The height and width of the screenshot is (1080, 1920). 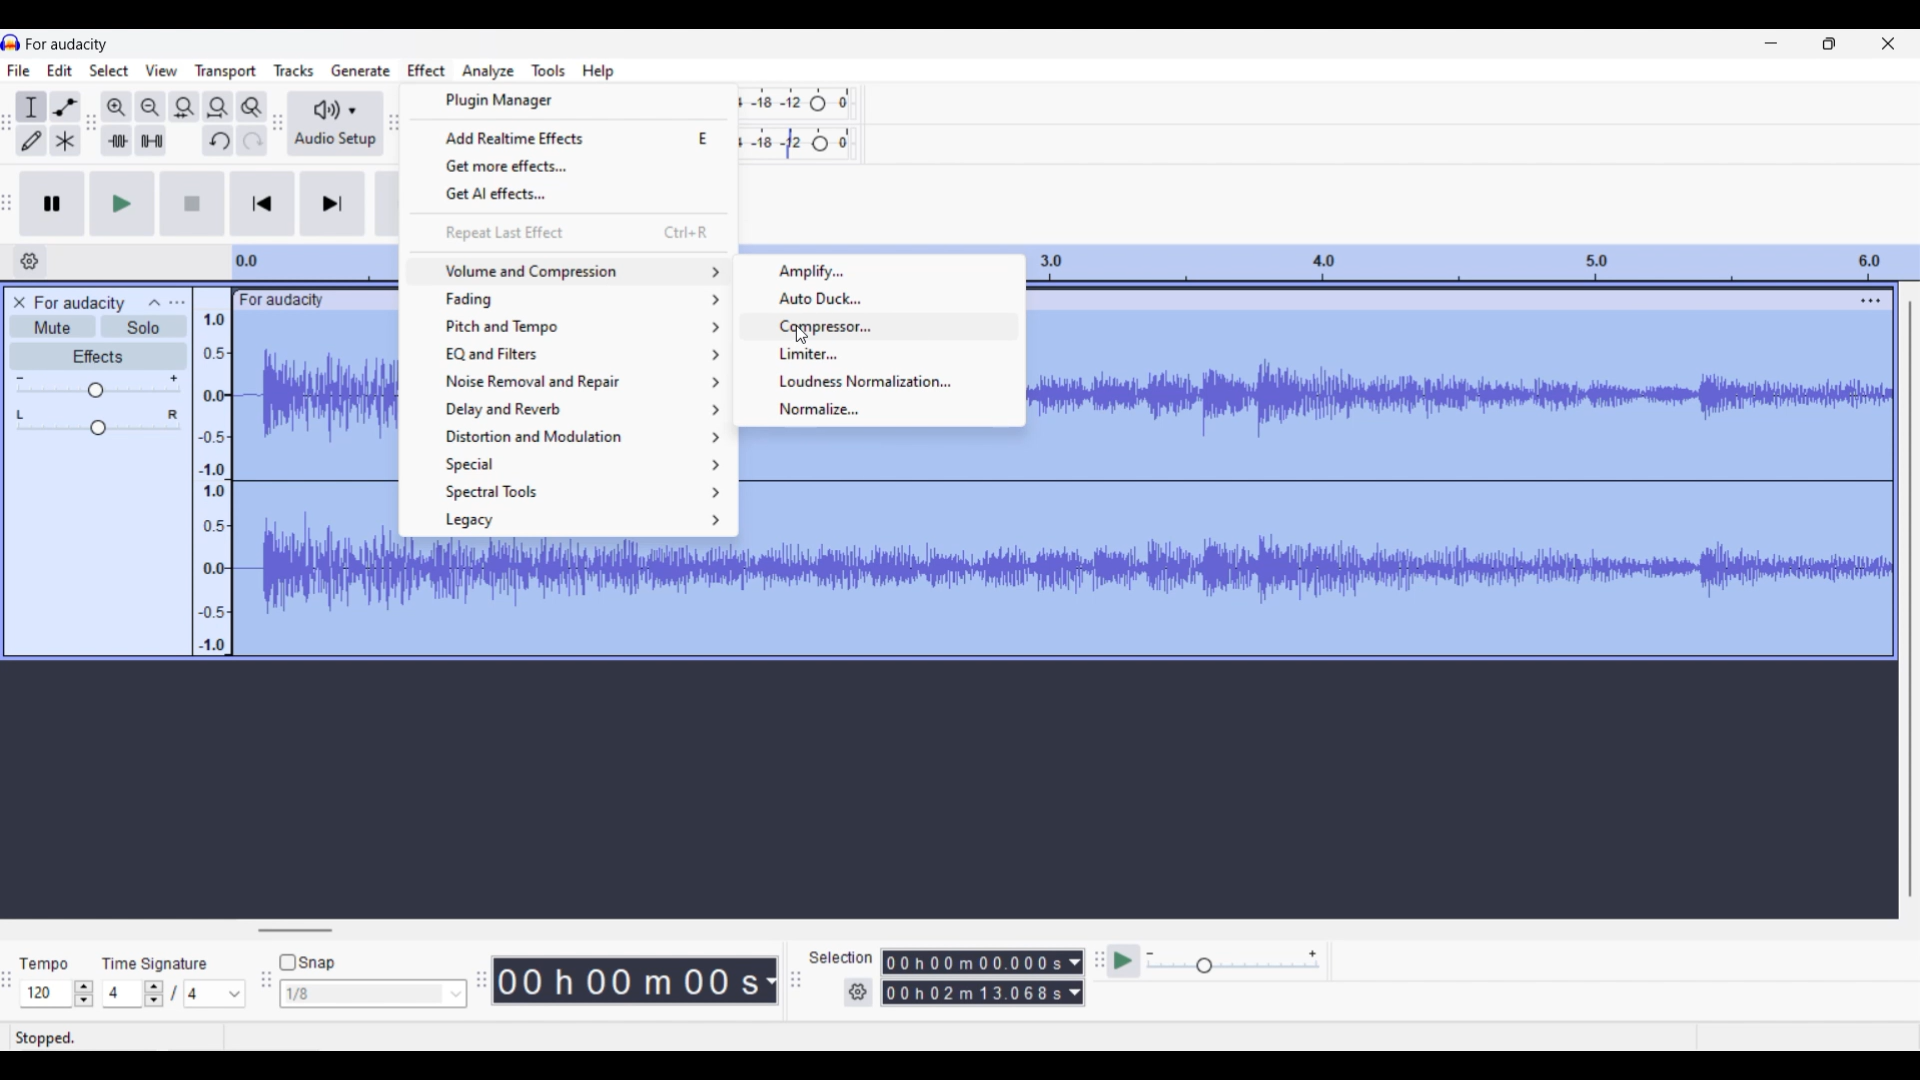 I want to click on Timeline options, so click(x=29, y=261).